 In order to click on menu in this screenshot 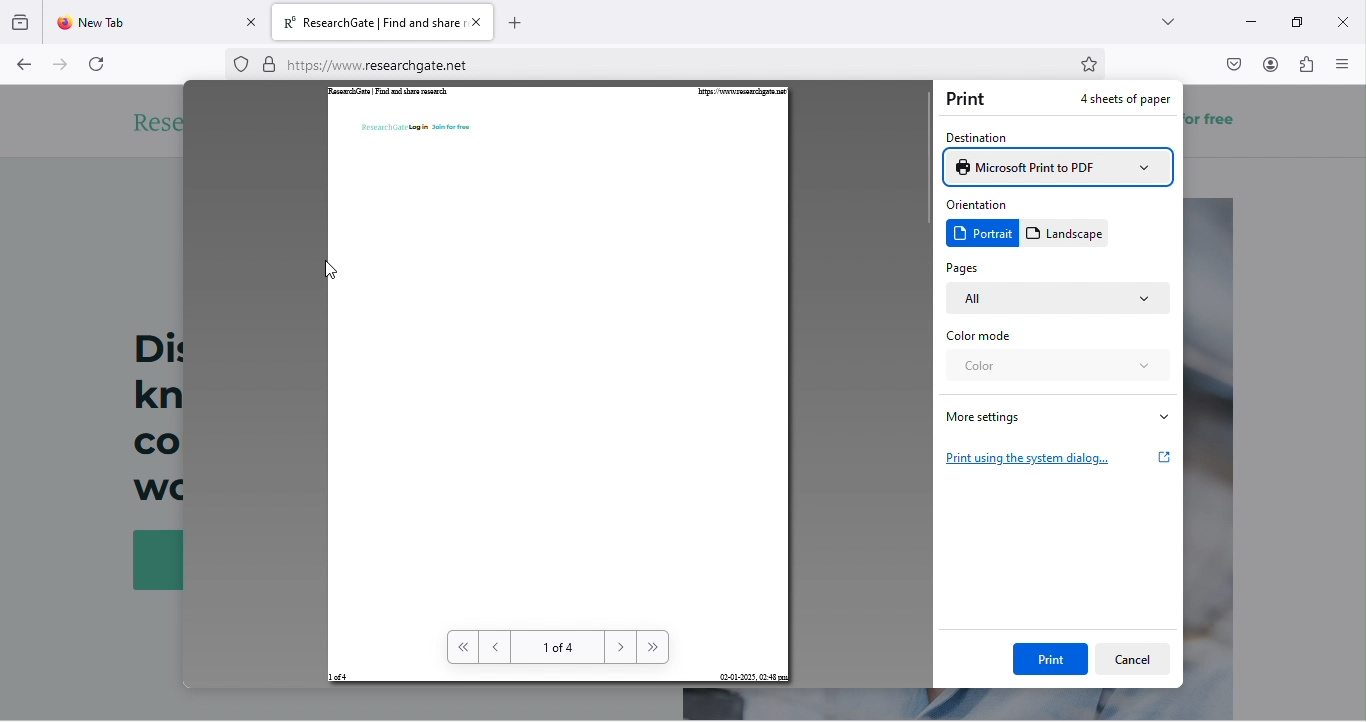, I will do `click(1350, 63)`.